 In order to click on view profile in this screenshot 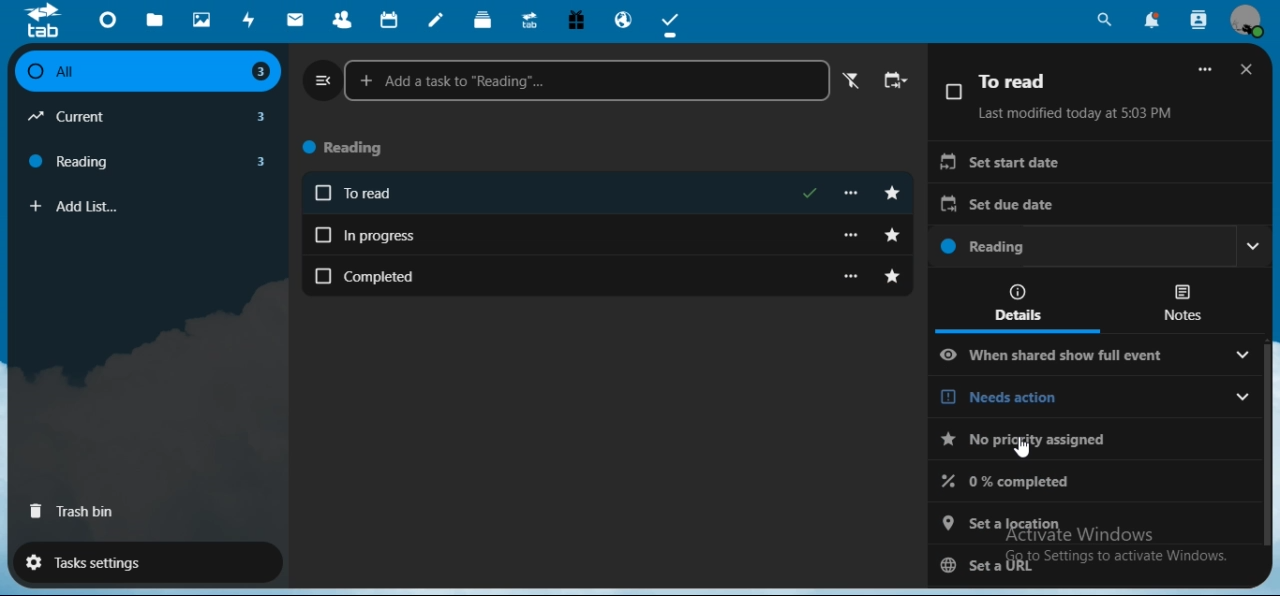, I will do `click(1250, 24)`.